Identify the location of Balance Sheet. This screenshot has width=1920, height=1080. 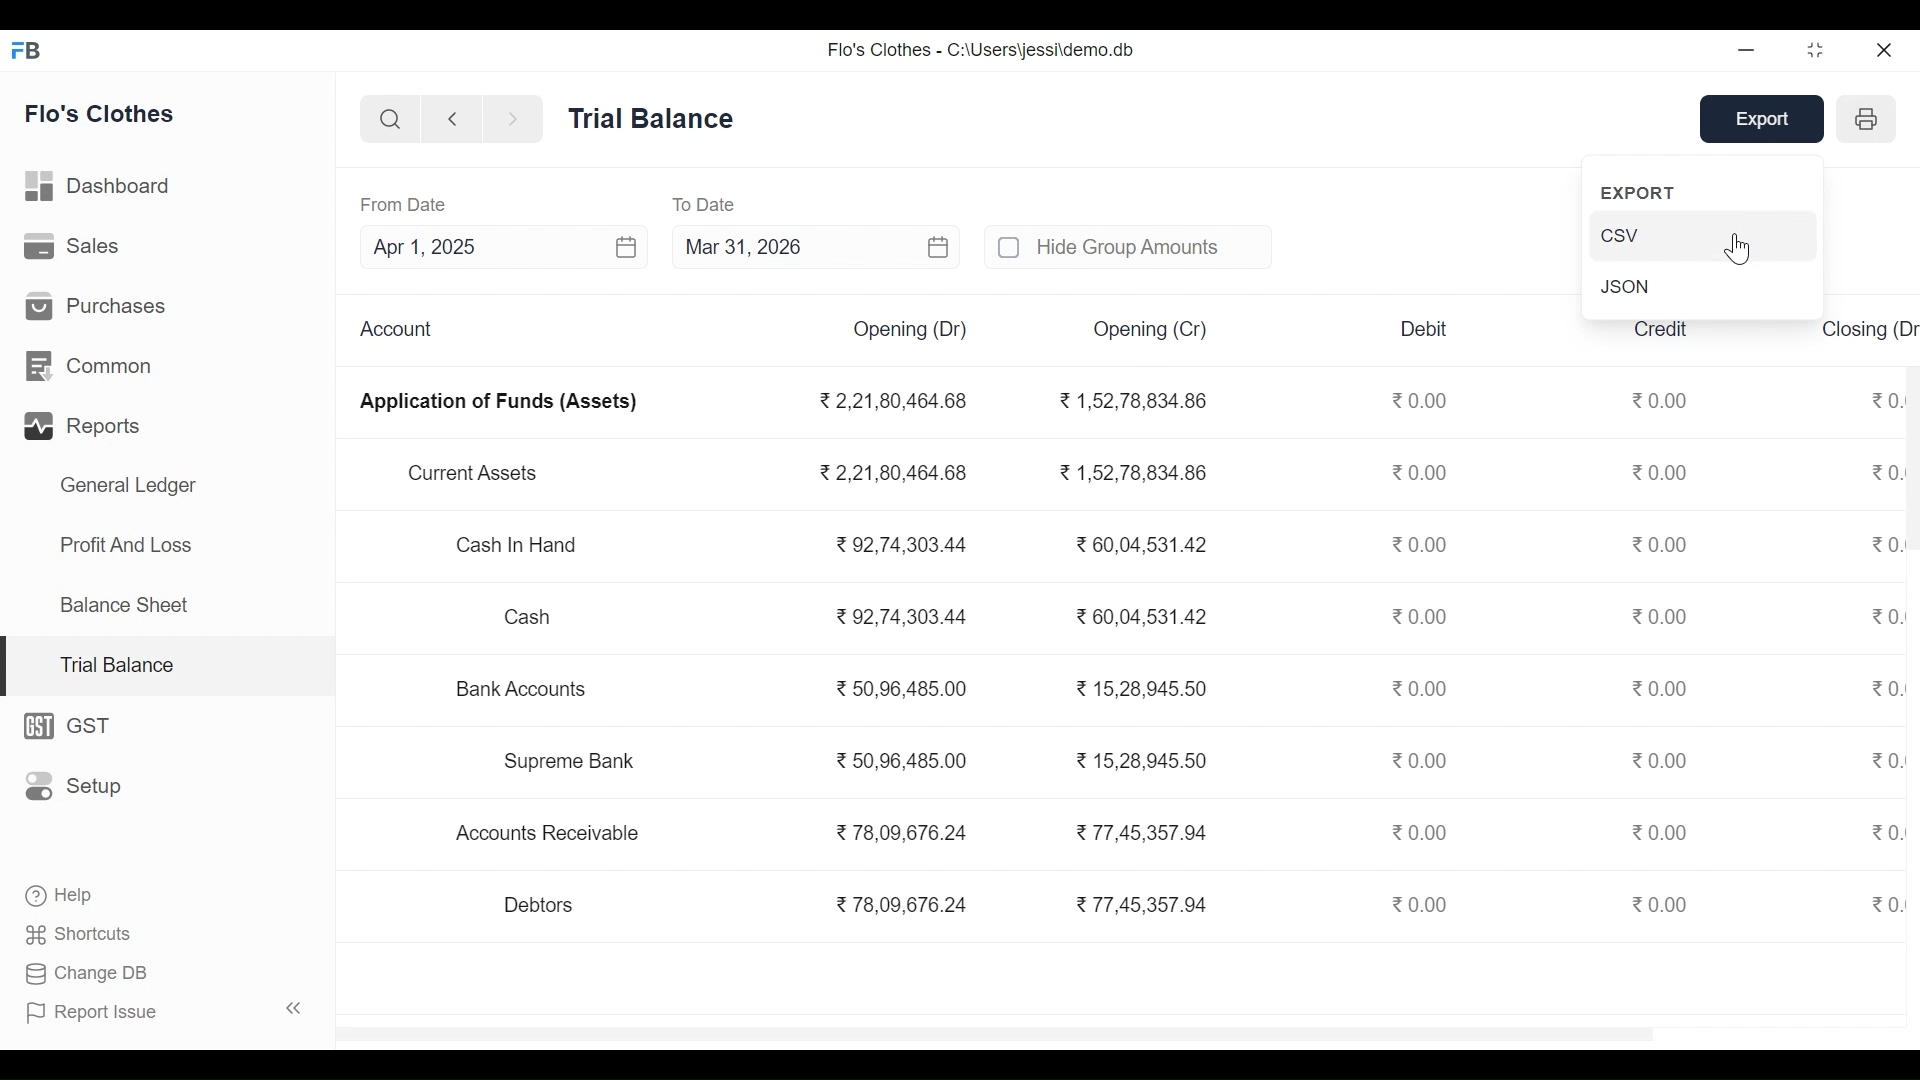
(126, 604).